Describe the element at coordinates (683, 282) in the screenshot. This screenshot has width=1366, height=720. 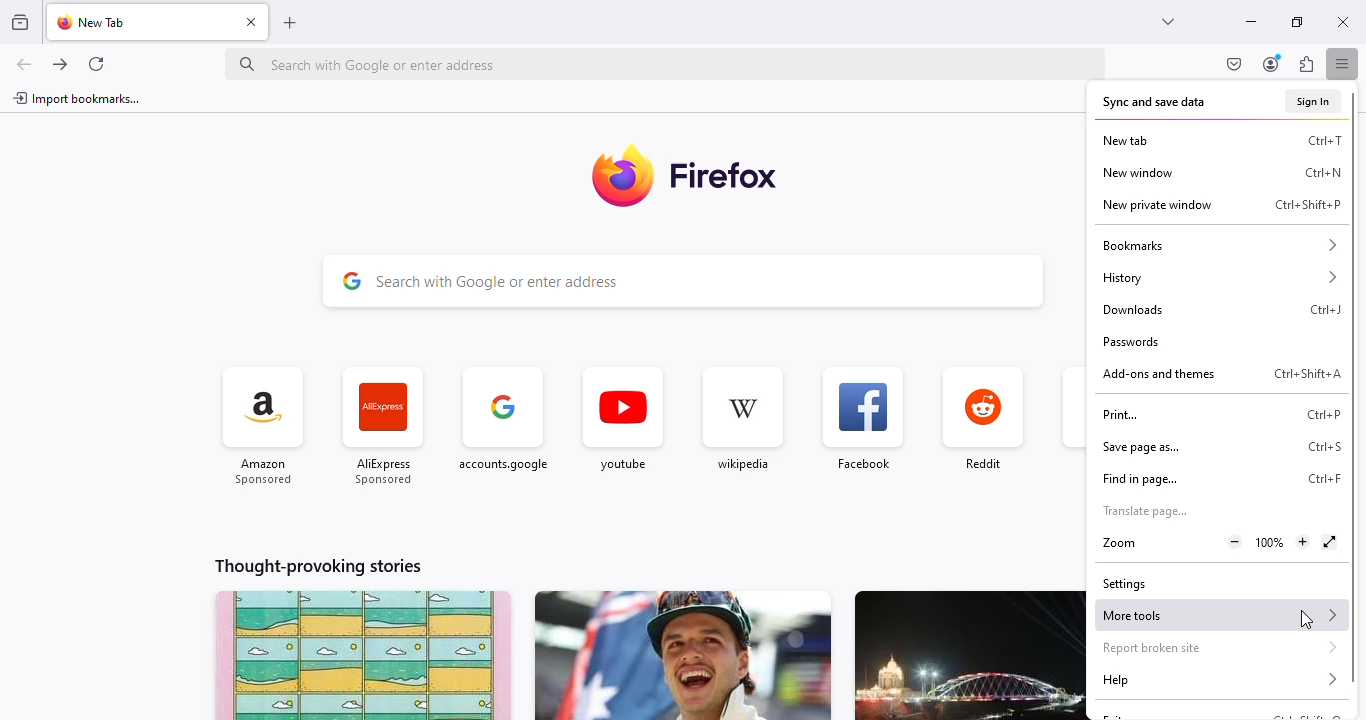
I see `search` at that location.